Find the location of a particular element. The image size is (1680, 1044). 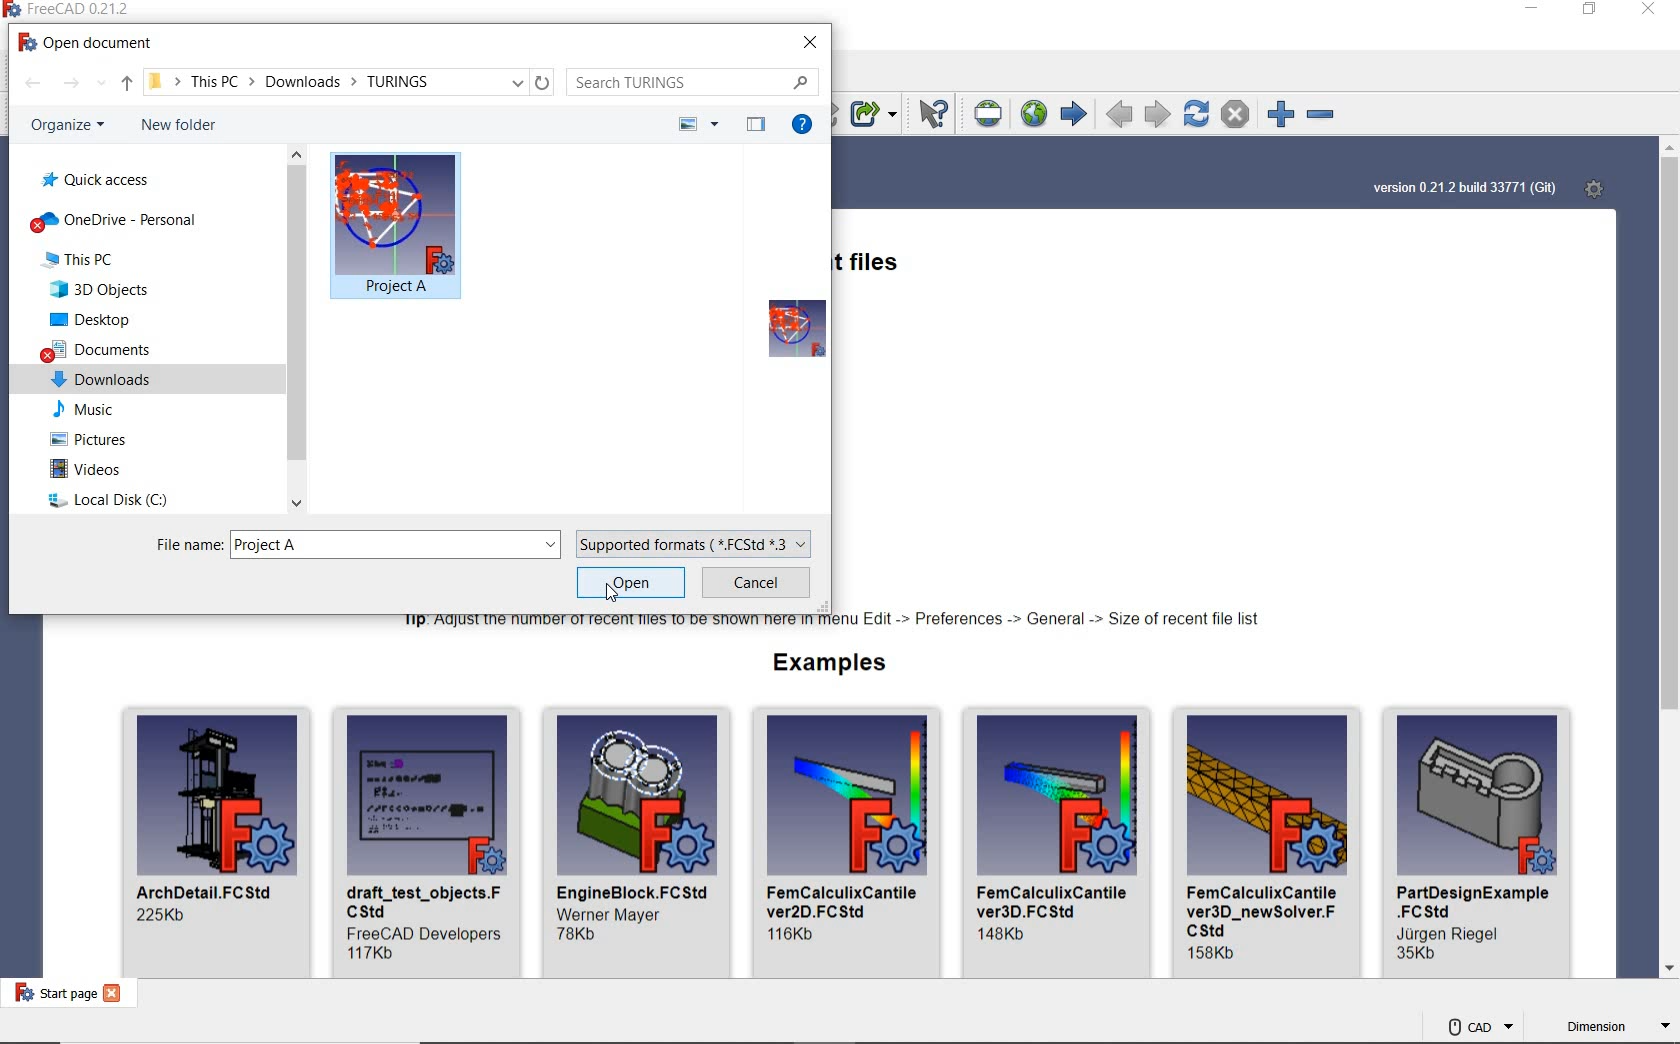

dev name is located at coordinates (617, 914).